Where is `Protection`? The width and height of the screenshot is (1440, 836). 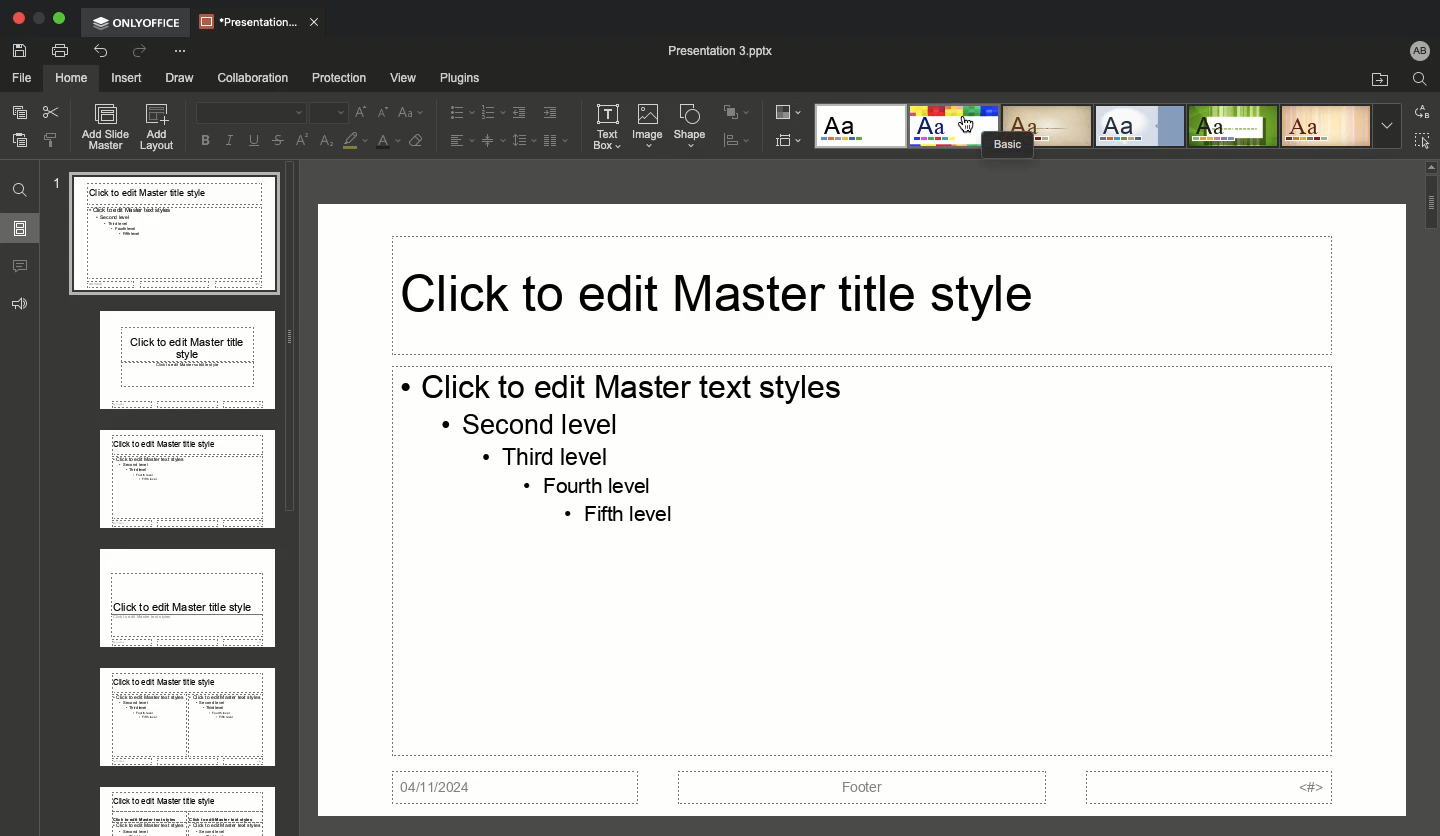
Protection is located at coordinates (331, 78).